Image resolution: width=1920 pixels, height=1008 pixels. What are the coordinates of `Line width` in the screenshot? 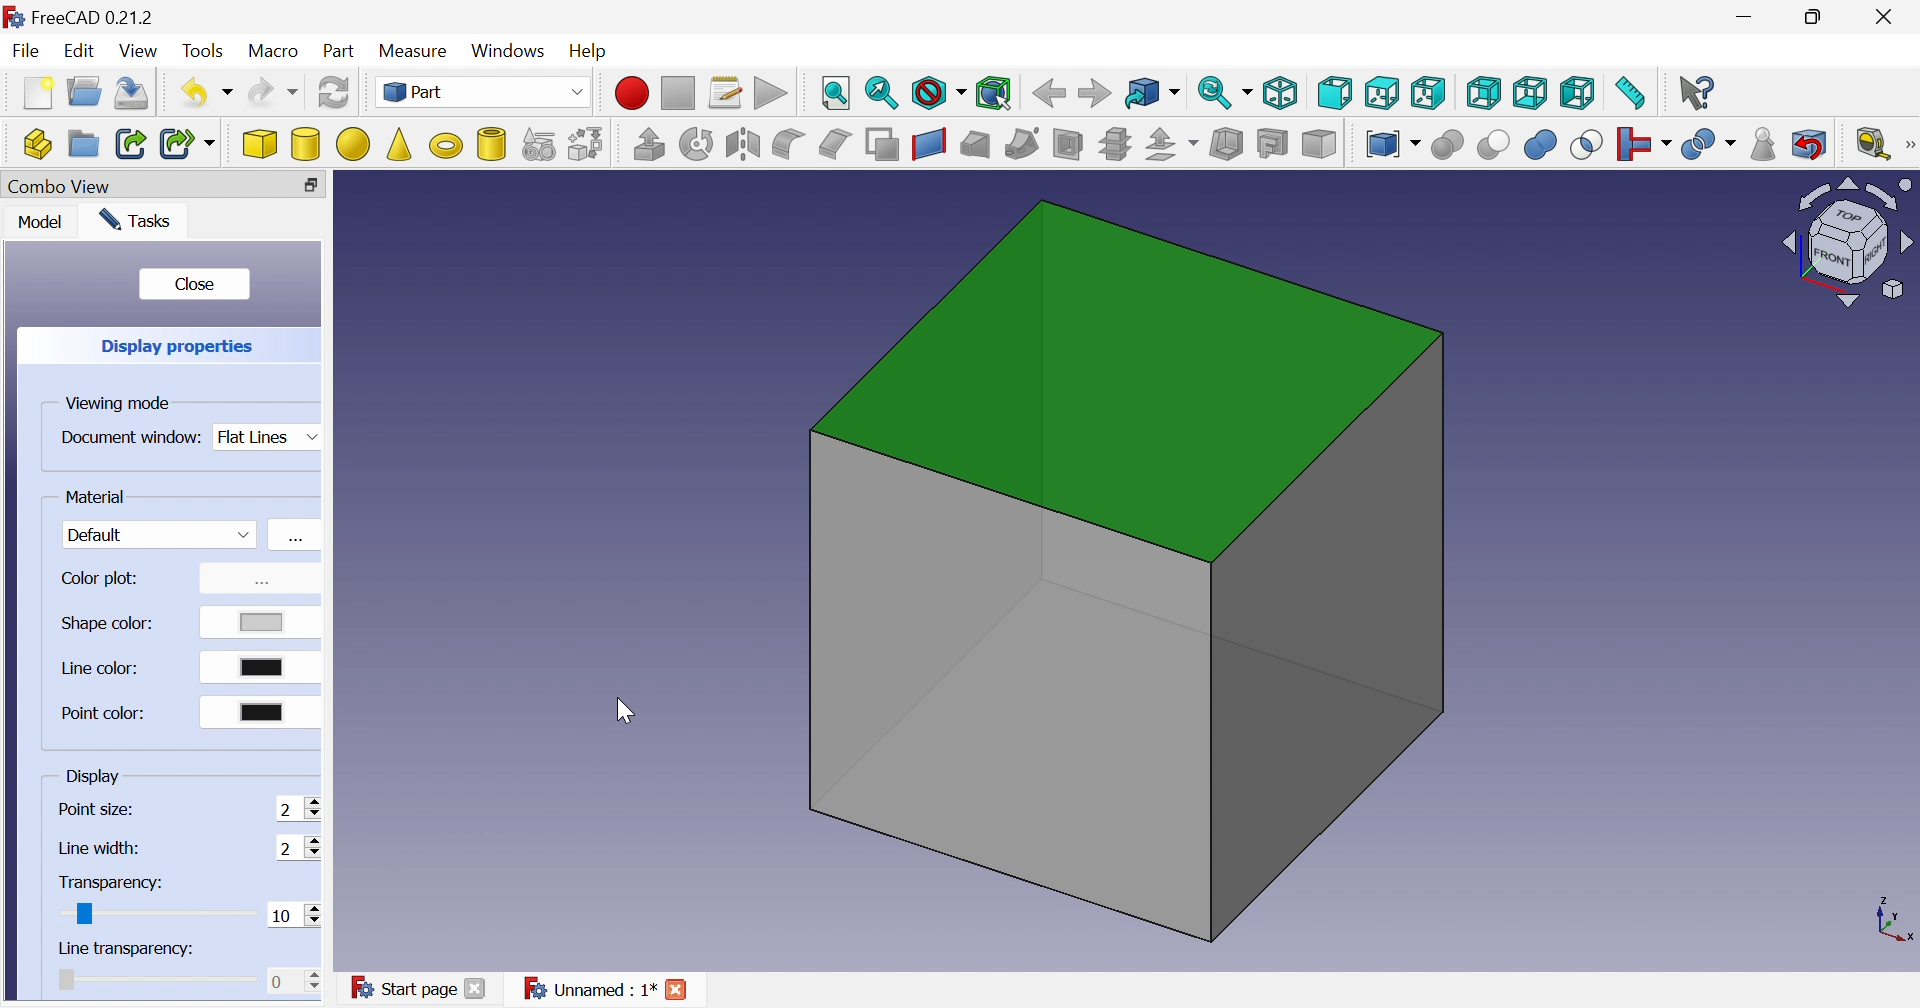 It's located at (101, 847).